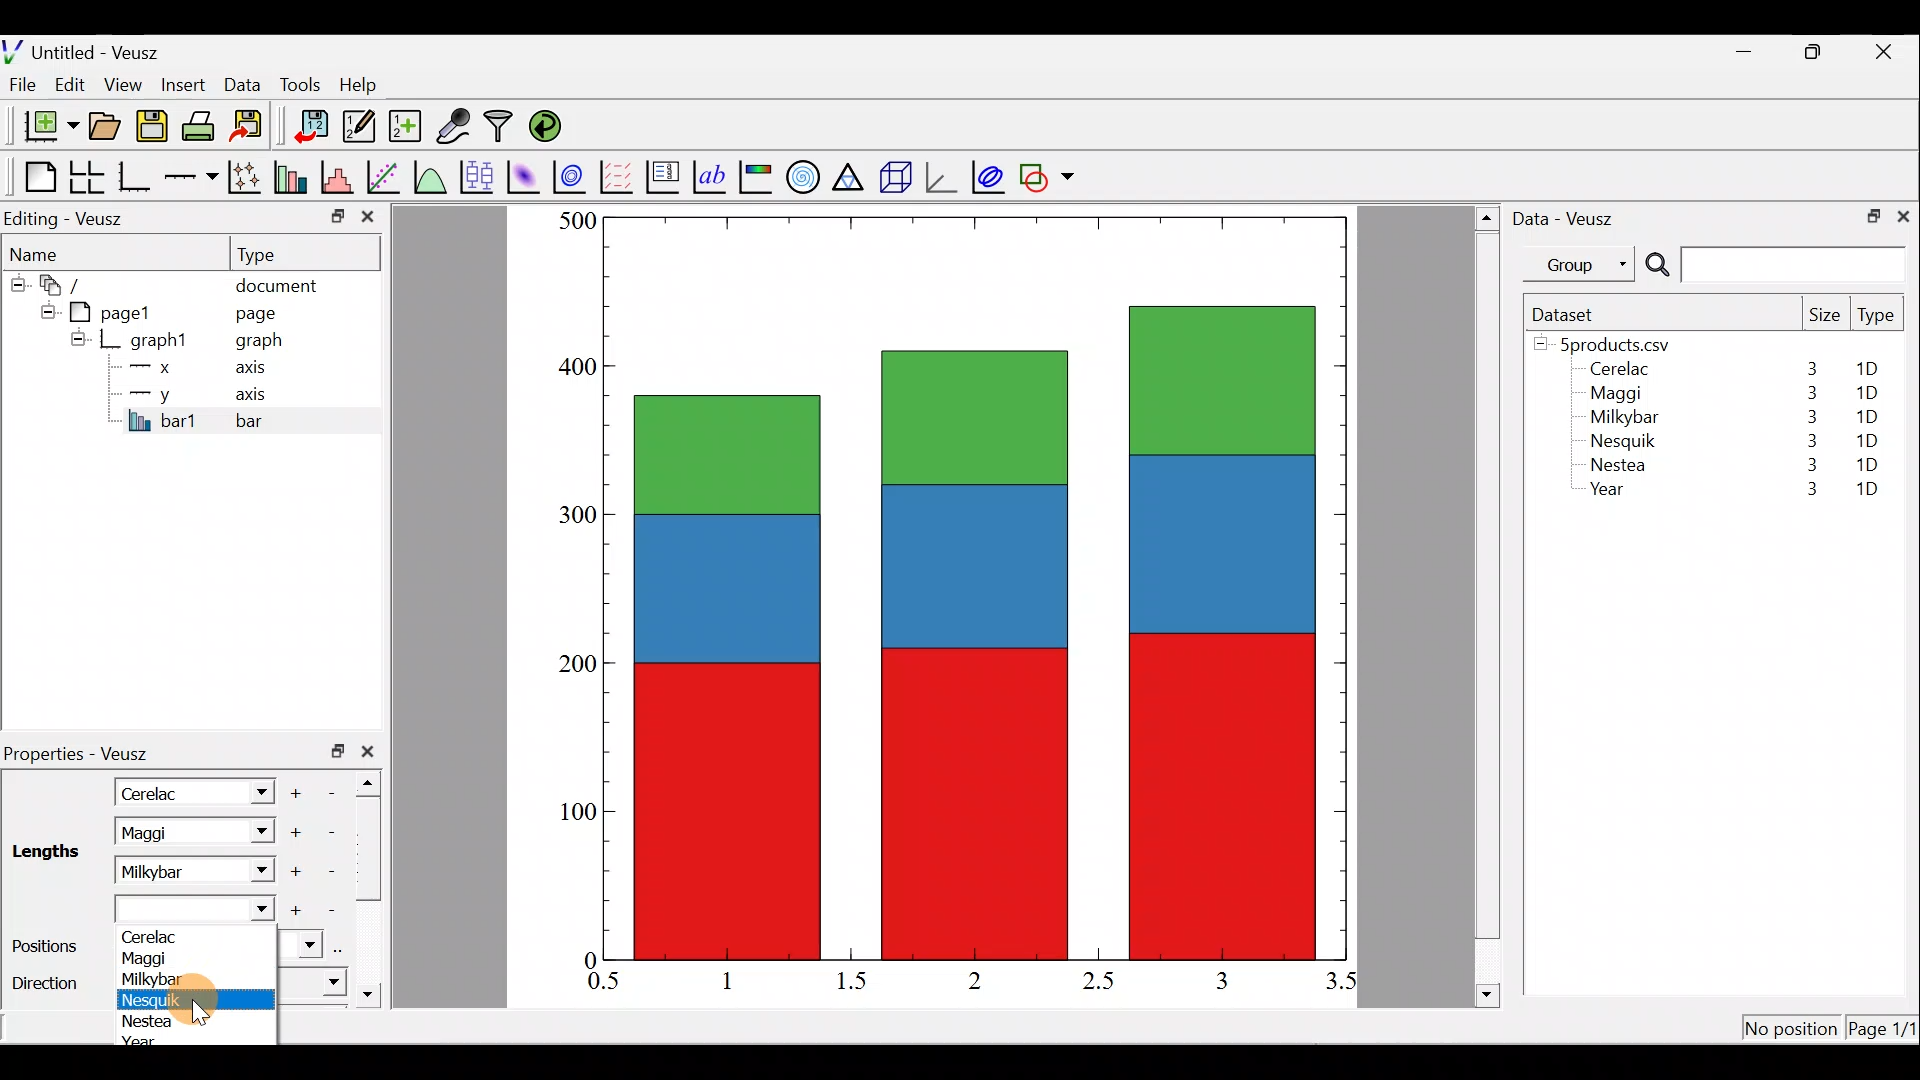 This screenshot has height=1080, width=1920. What do you see at coordinates (169, 869) in the screenshot?
I see `Milkybar` at bounding box center [169, 869].